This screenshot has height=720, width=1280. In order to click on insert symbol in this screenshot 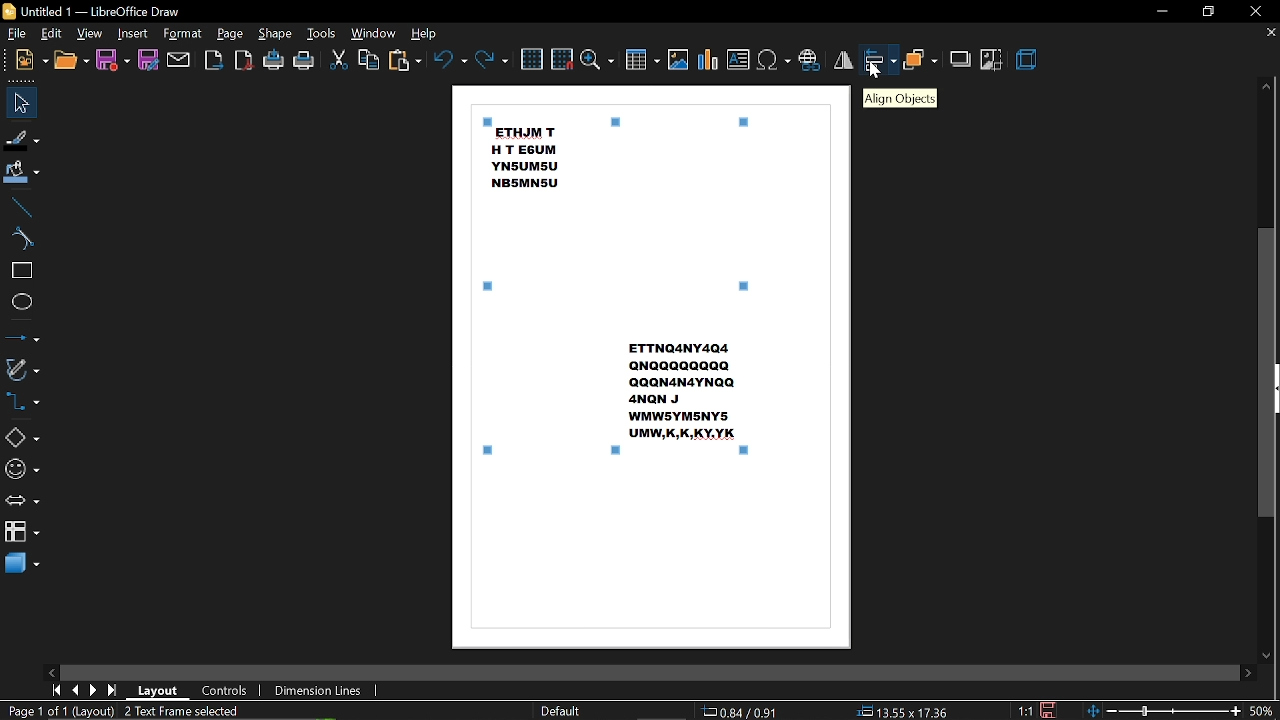, I will do `click(773, 60)`.